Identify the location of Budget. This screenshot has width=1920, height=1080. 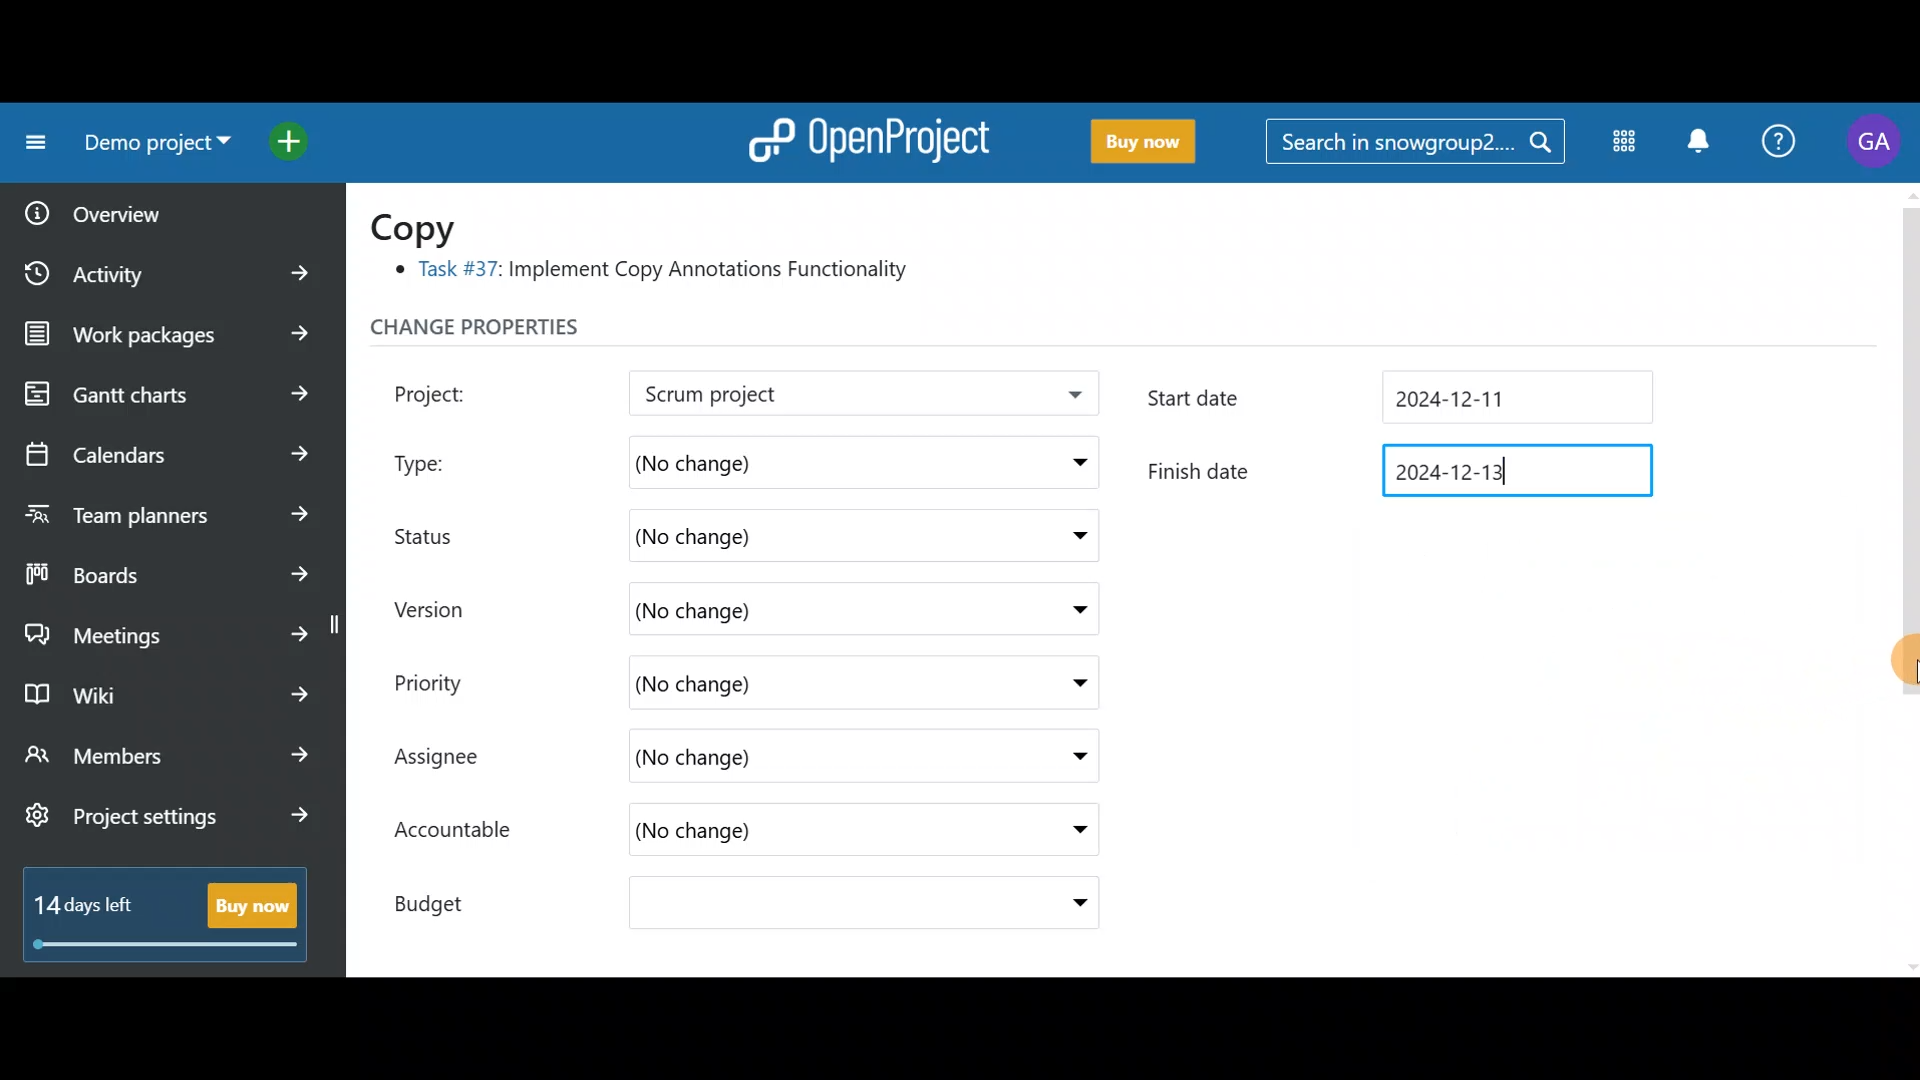
(449, 898).